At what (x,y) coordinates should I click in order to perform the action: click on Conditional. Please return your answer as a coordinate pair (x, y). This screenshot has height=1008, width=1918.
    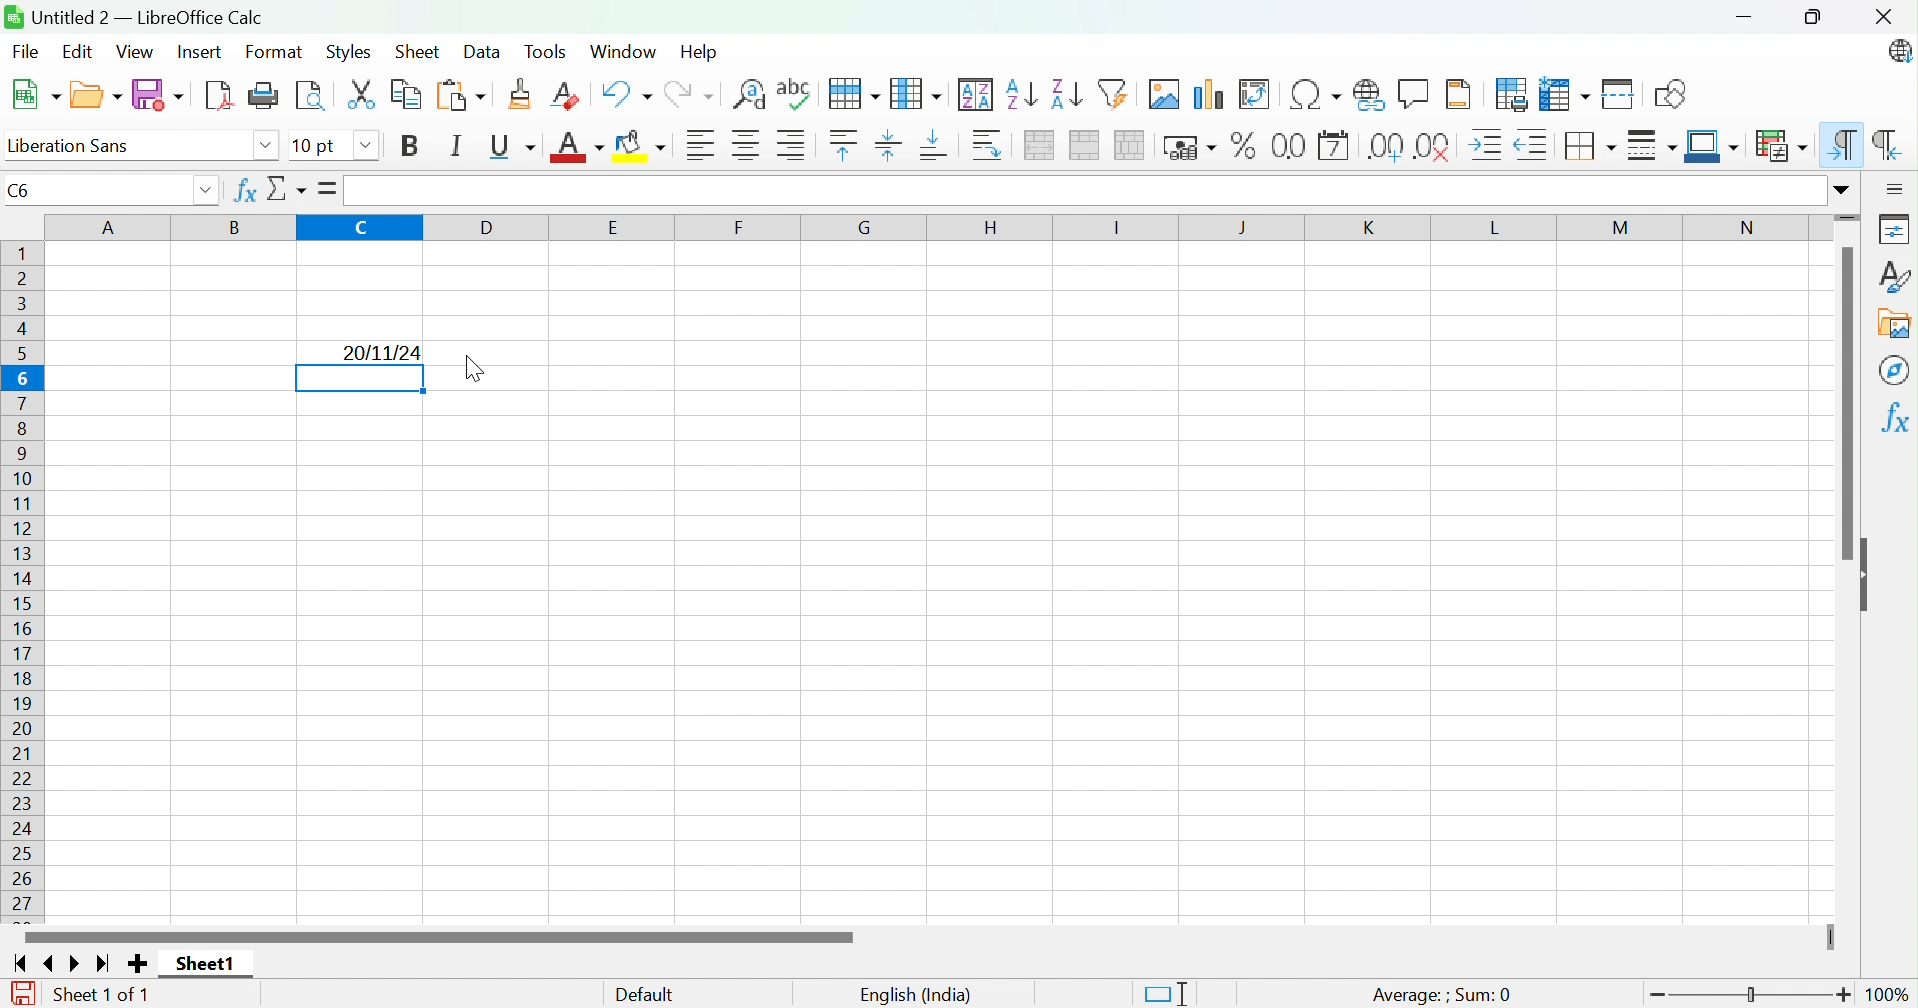
    Looking at the image, I should click on (1780, 145).